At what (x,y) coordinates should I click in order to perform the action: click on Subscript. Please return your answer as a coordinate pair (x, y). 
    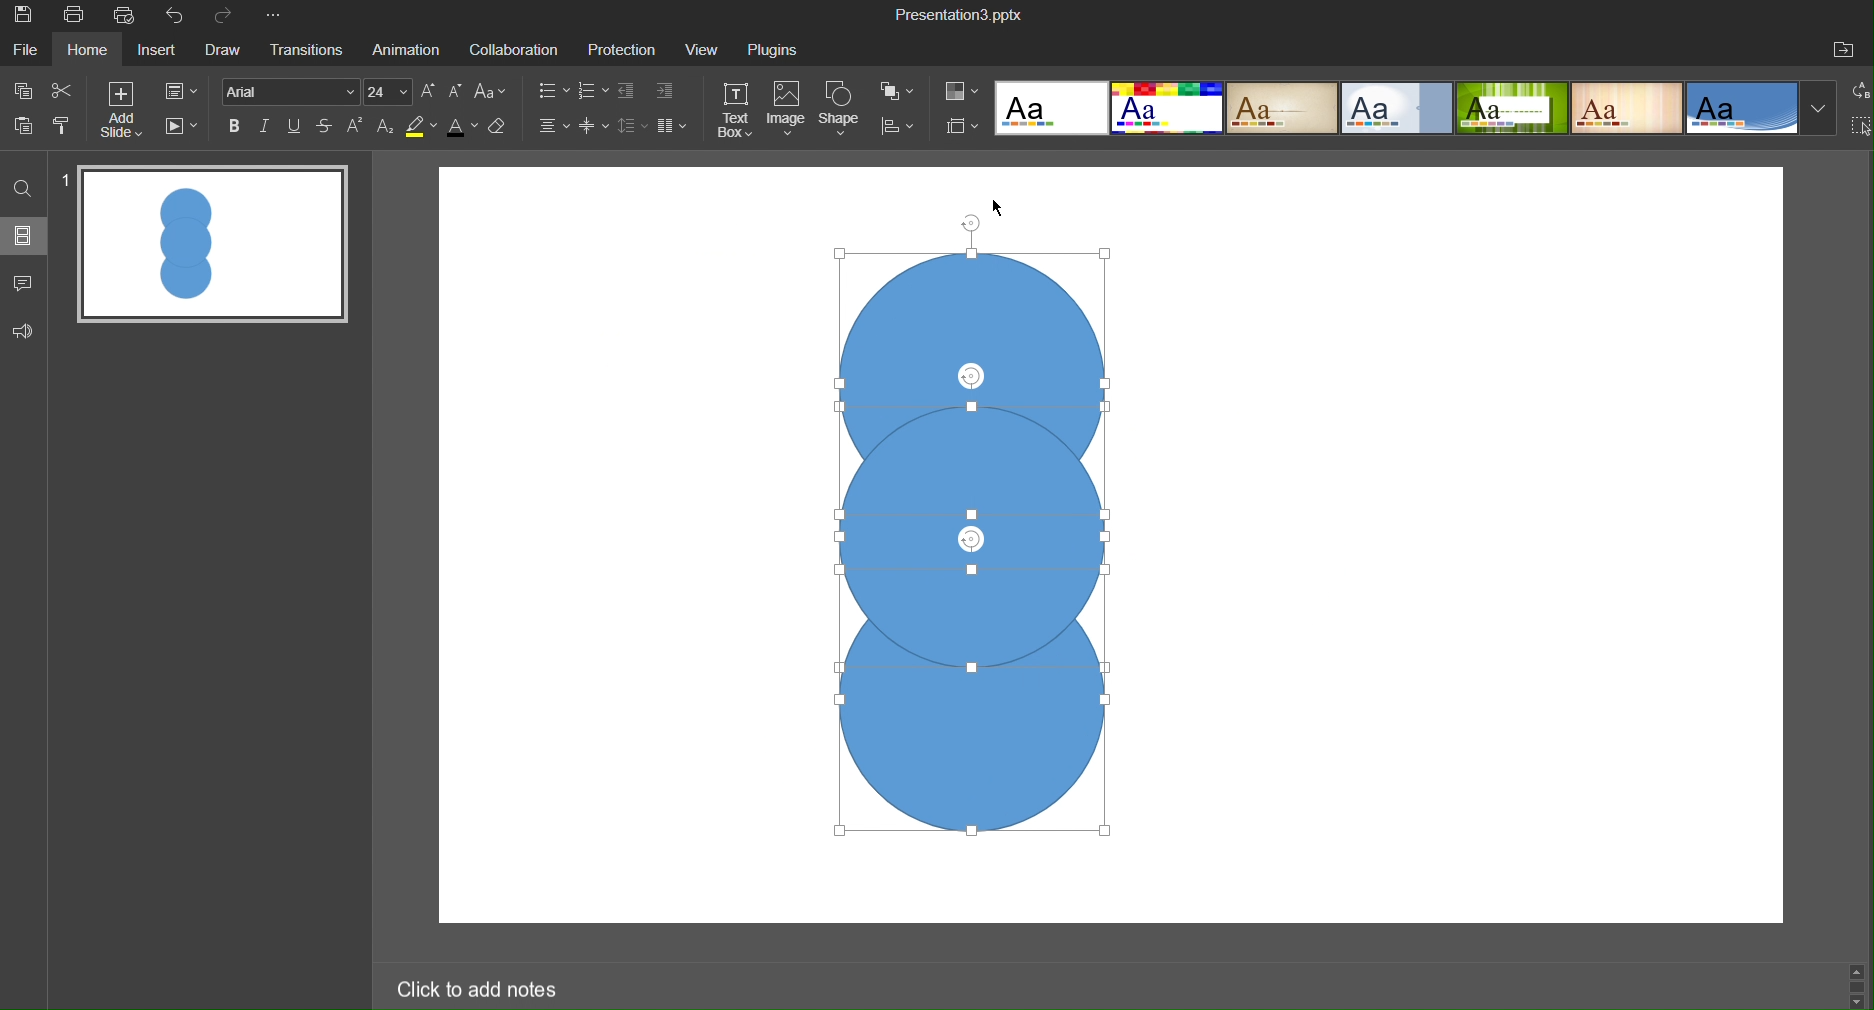
    Looking at the image, I should click on (384, 128).